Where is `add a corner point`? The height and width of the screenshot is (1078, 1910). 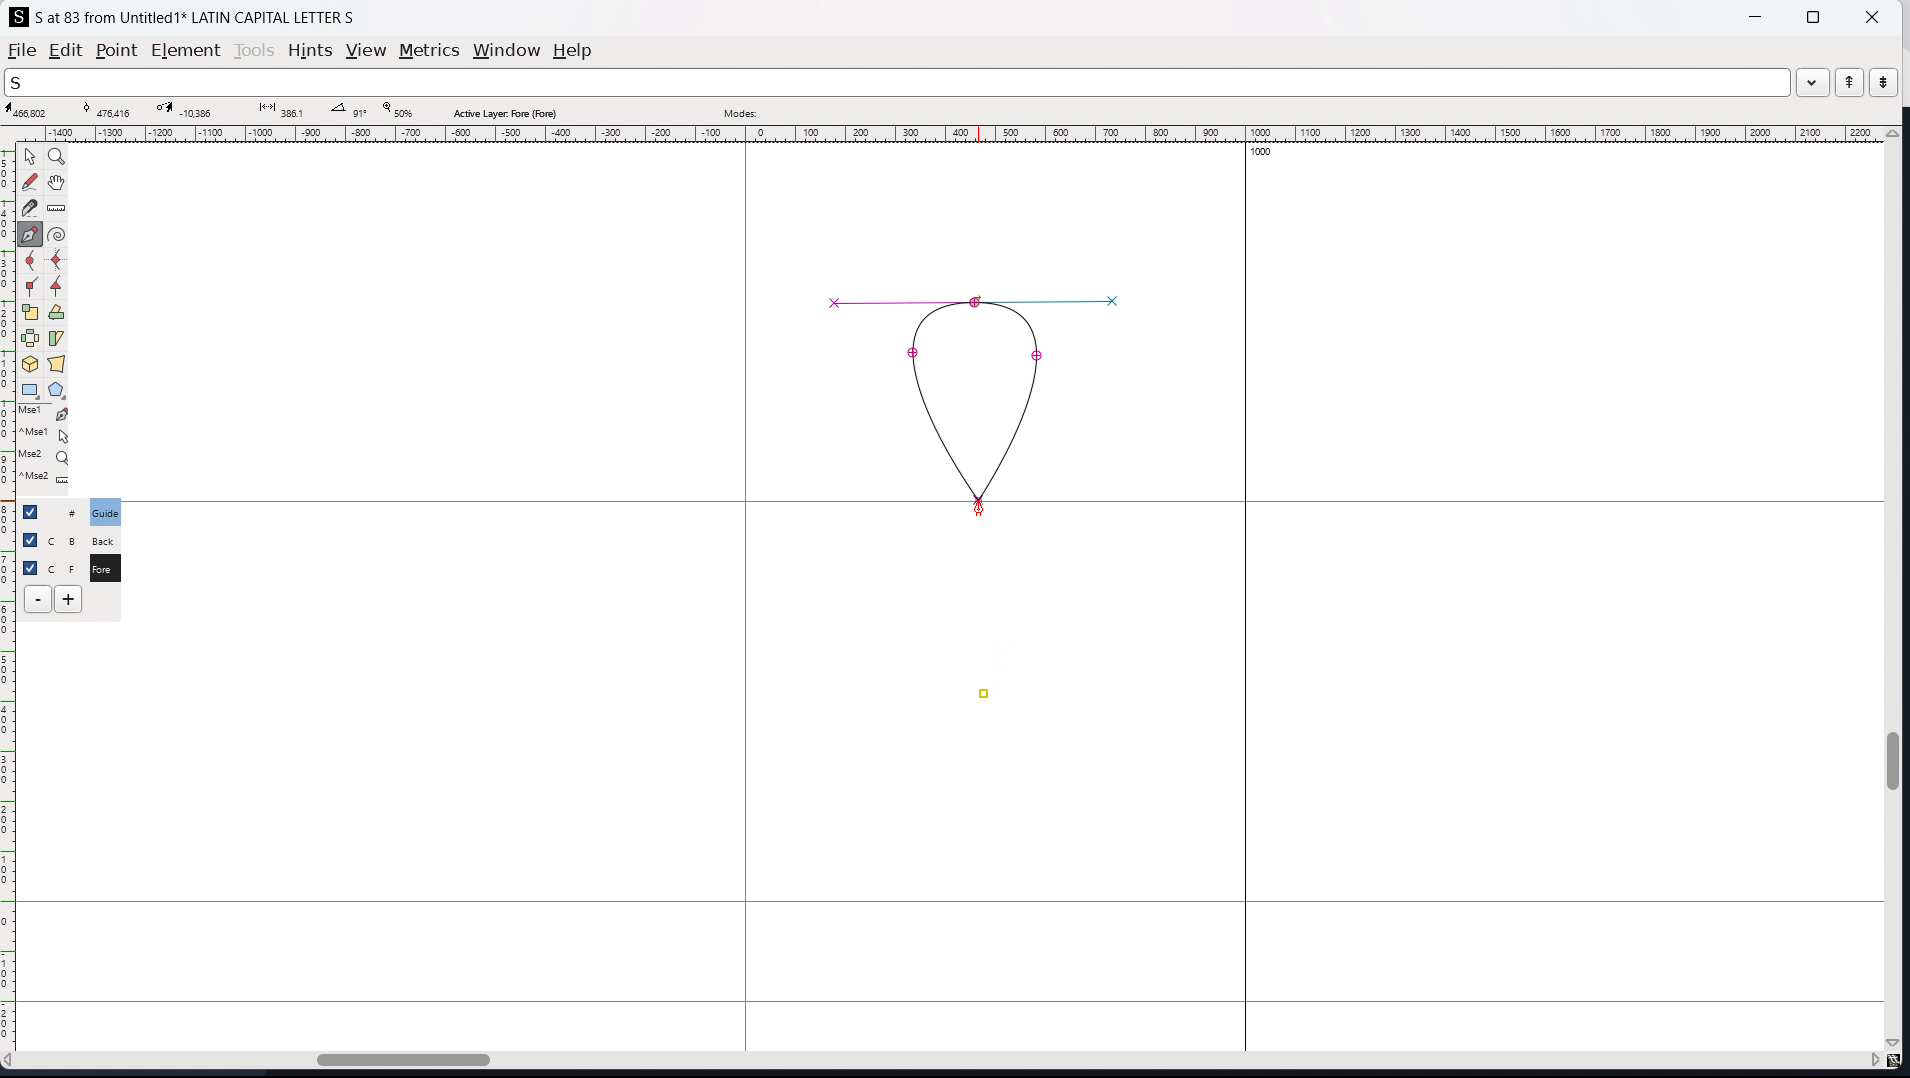 add a corner point is located at coordinates (31, 288).